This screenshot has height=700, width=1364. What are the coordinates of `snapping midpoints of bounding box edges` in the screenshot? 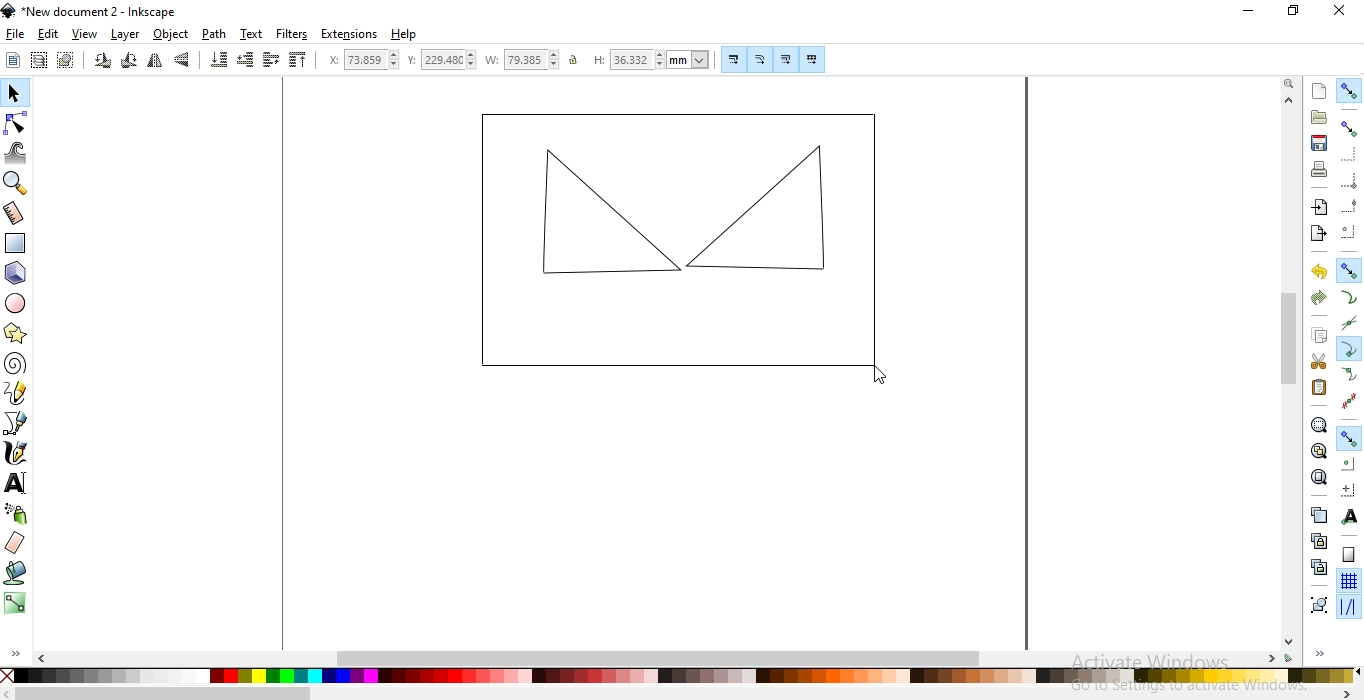 It's located at (1349, 204).